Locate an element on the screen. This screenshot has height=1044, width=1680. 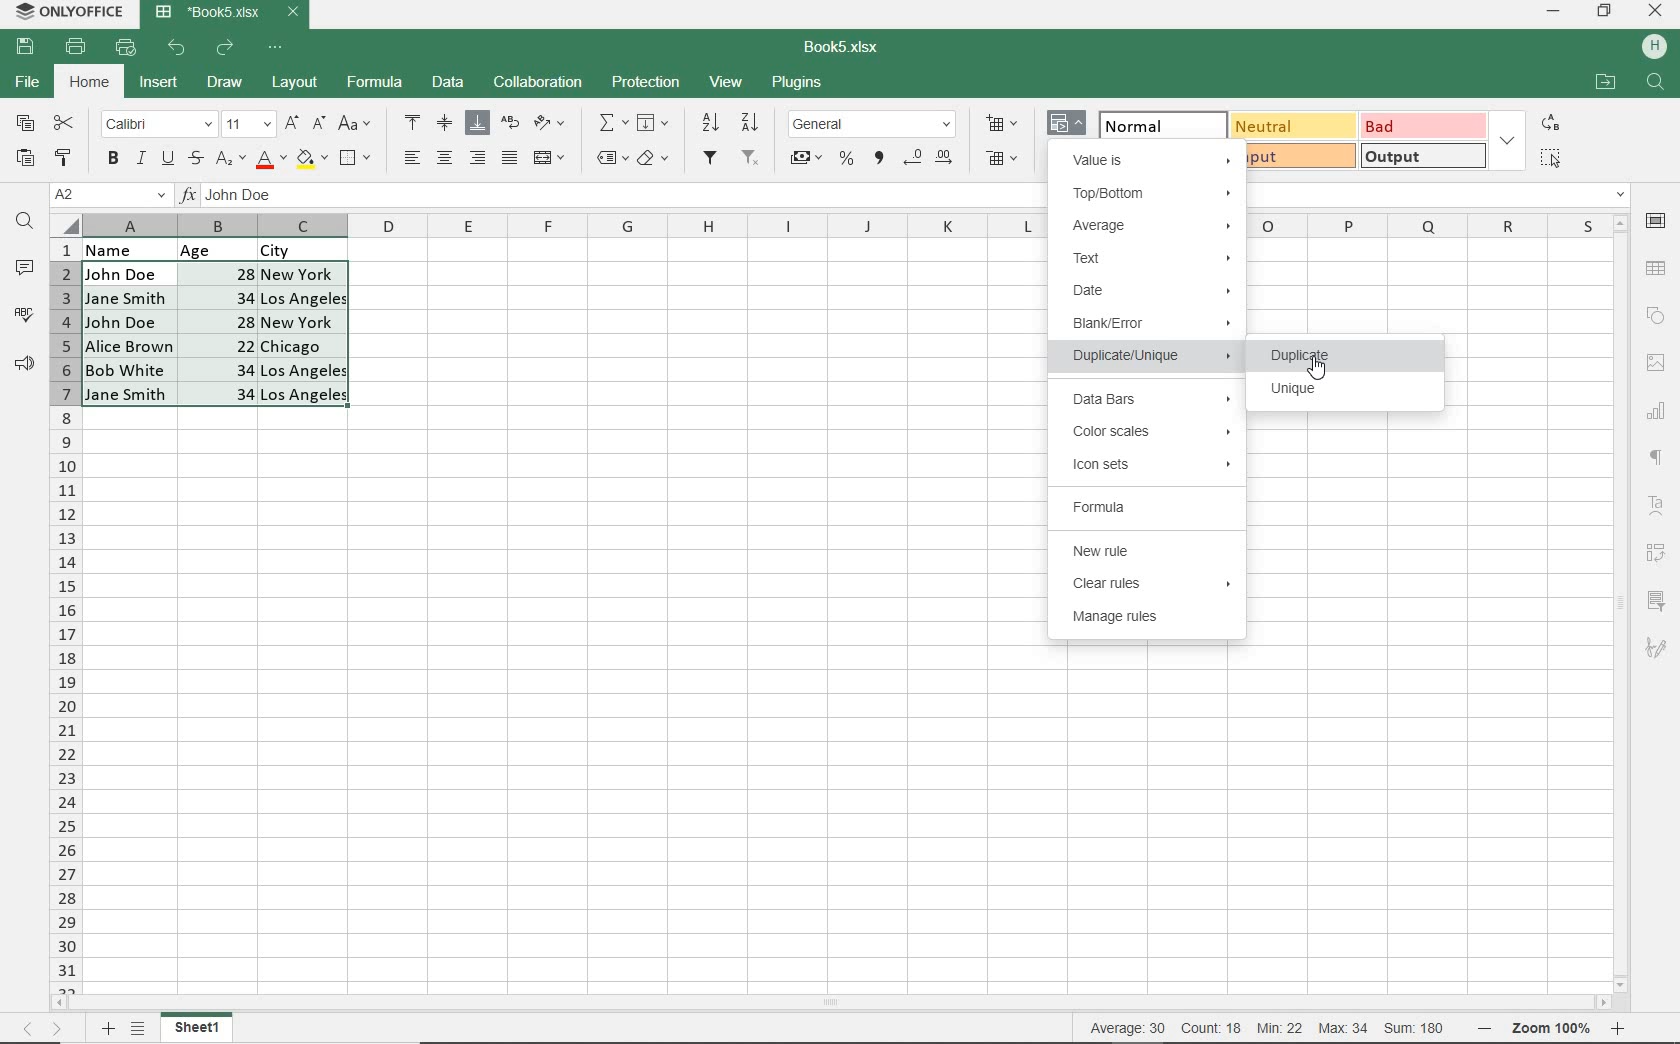
SIGNATURE is located at coordinates (1656, 647).